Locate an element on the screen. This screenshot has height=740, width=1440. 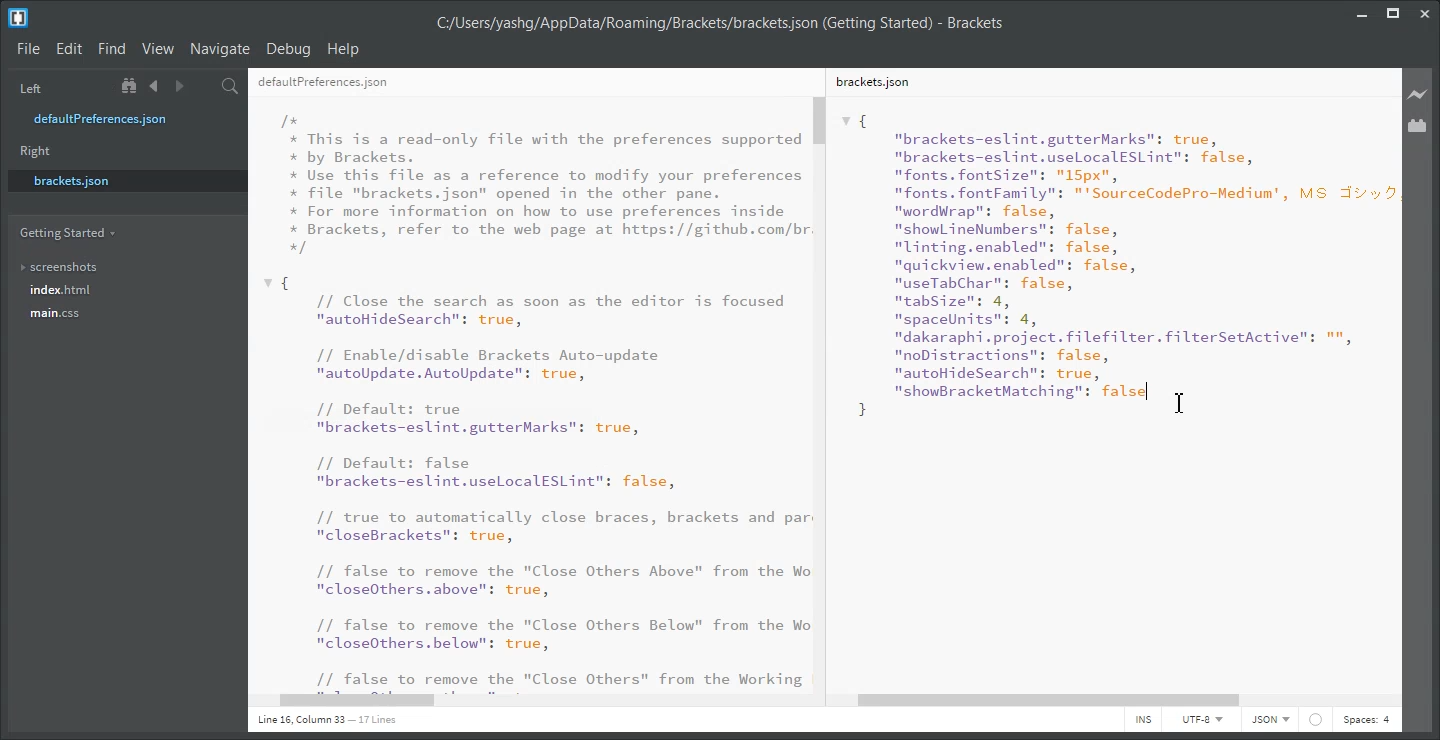
{
// Close the search as soon as the editor is focused
"autoHideSearch": true,
// Enable/disable Brackets Auto-update
"autoUpdate. AutoUpdate": true,
// Default: true
"brackets-eslint.gutterMarks": true,
// Default: false
"brackets-eslint.uselocalESLint": false,
// true to automatically close braces, brackets and par
"closeBrackets": true,
// false to remove the "Close Others Above" from the Wo
"closeOthers. above": true,
// false to remove the "Close Others Below" from the Wo
"closeOthers.below": true,
// false to remove the "Close Others" from the Working is located at coordinates (536, 482).